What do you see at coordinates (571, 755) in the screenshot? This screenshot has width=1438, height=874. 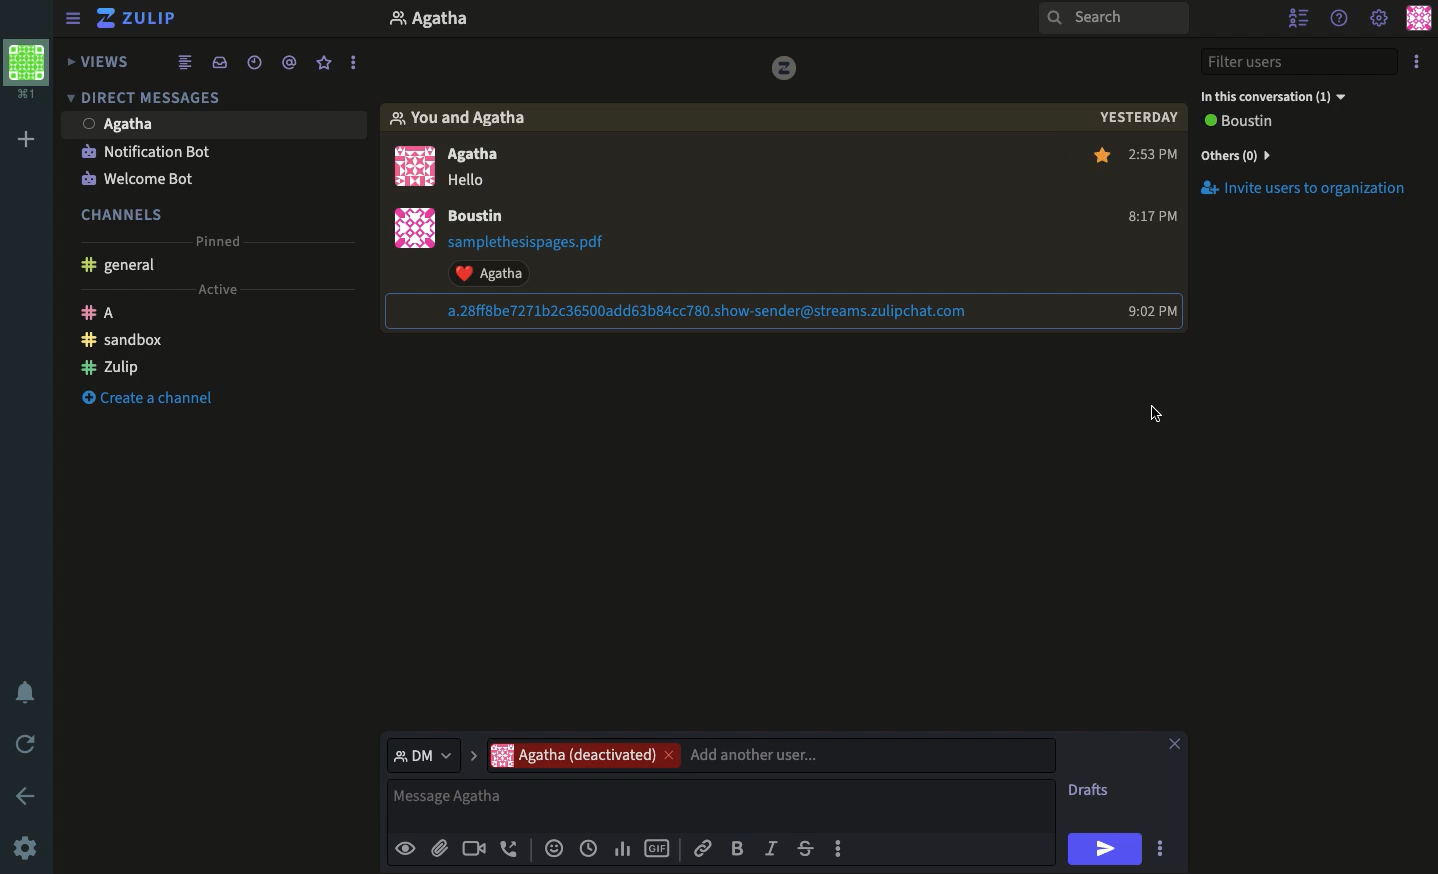 I see `agatha` at bounding box center [571, 755].